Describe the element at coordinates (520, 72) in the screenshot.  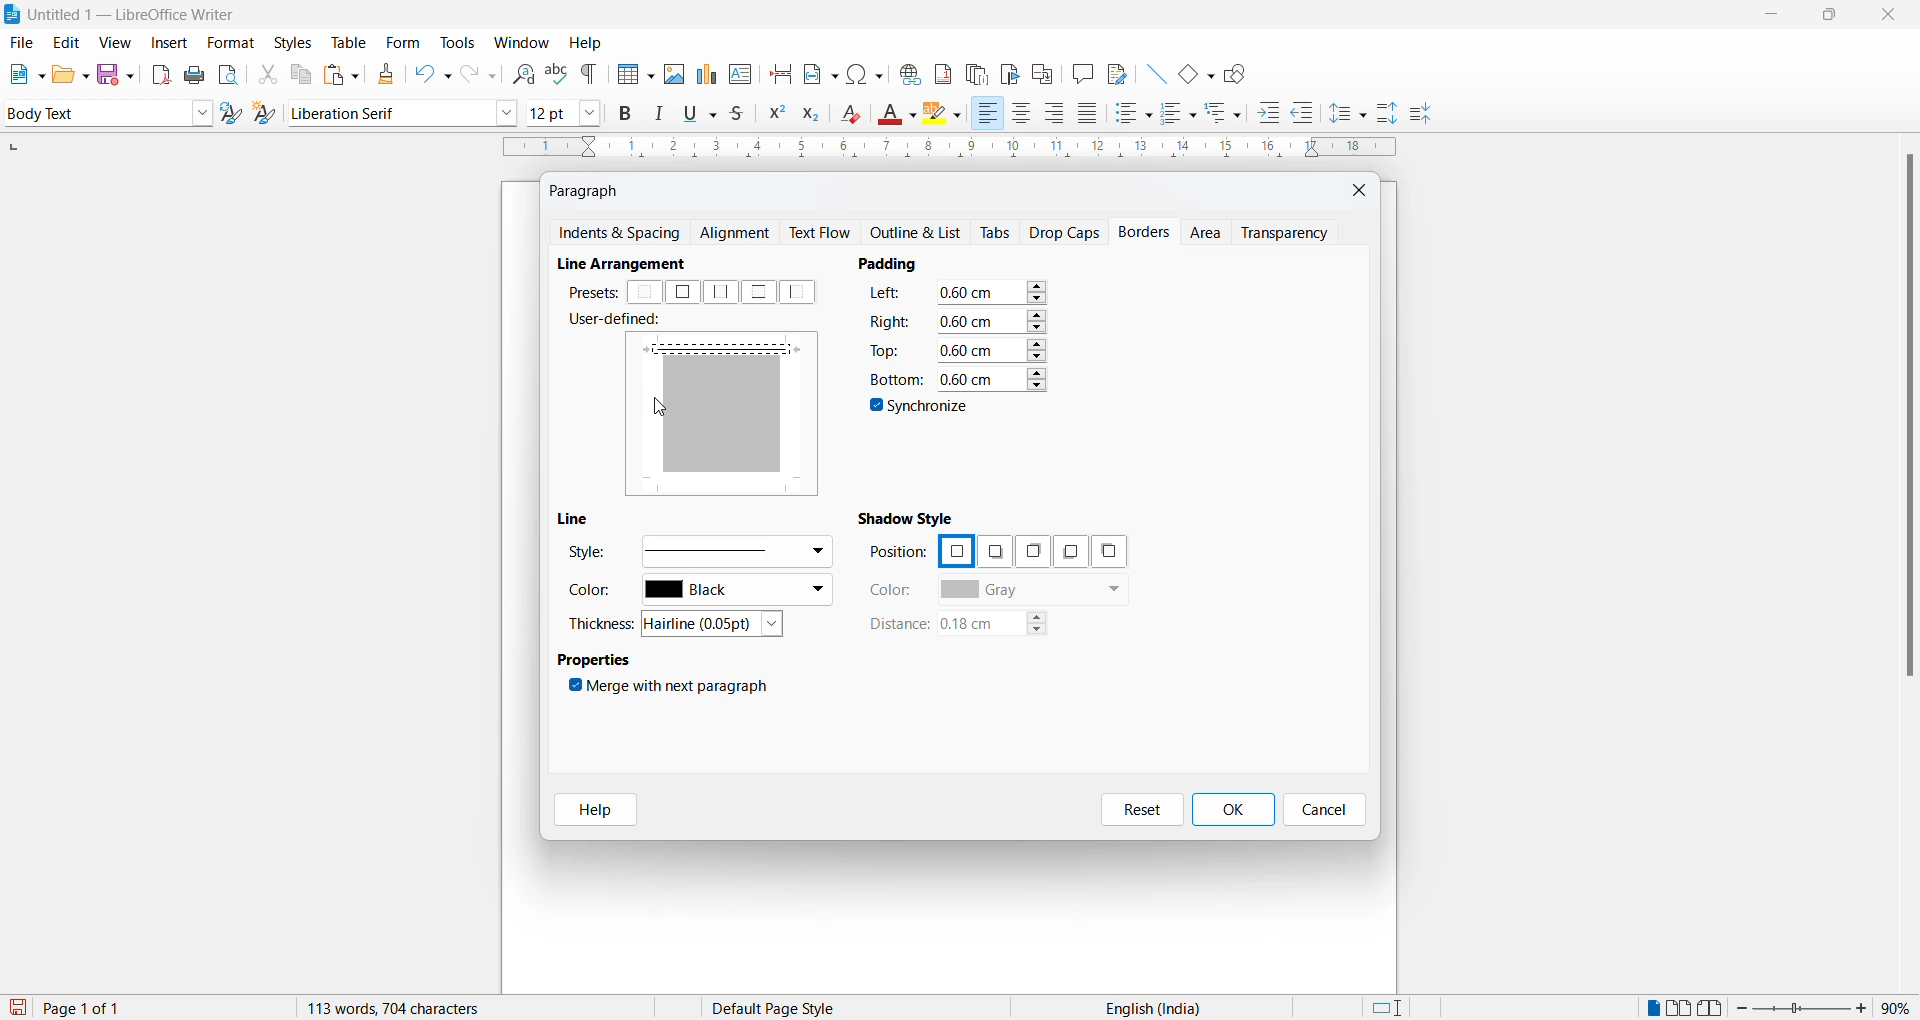
I see `find and replace` at that location.